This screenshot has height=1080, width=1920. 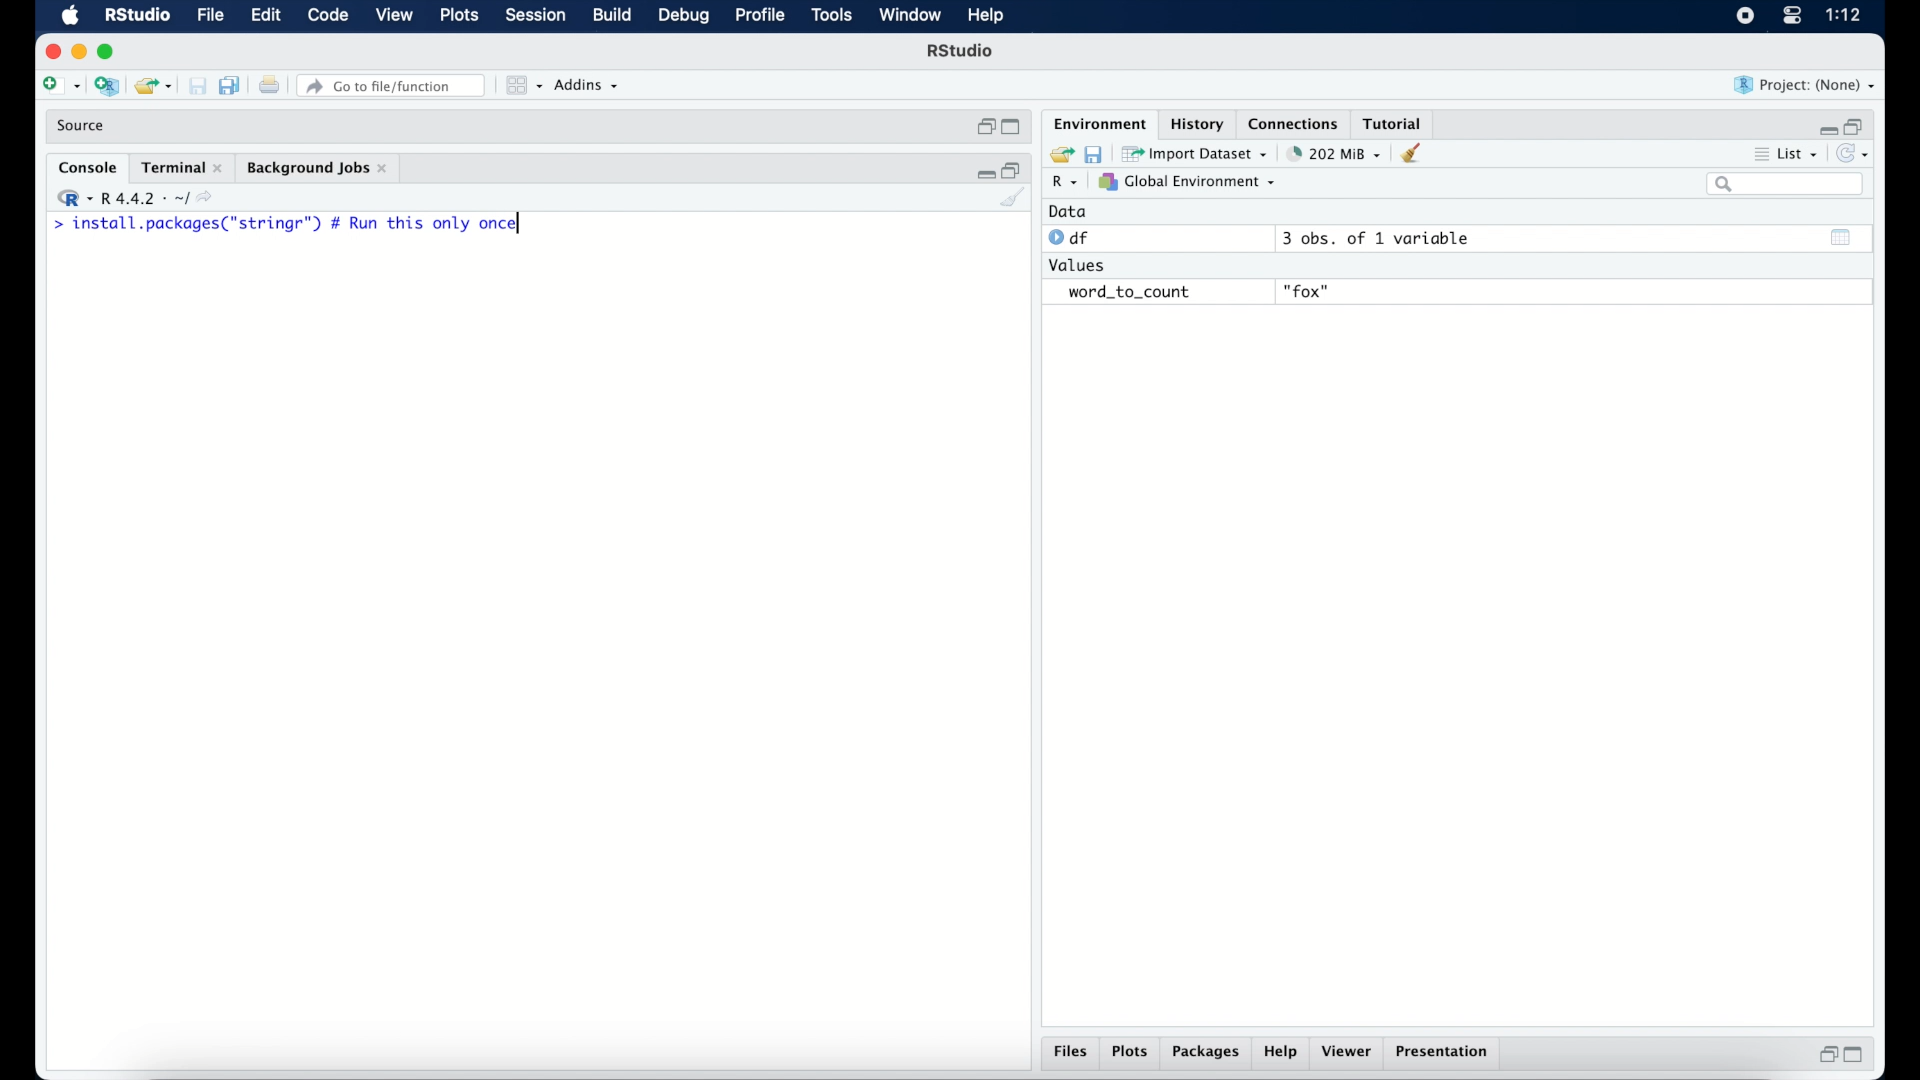 I want to click on tutorial, so click(x=1393, y=121).